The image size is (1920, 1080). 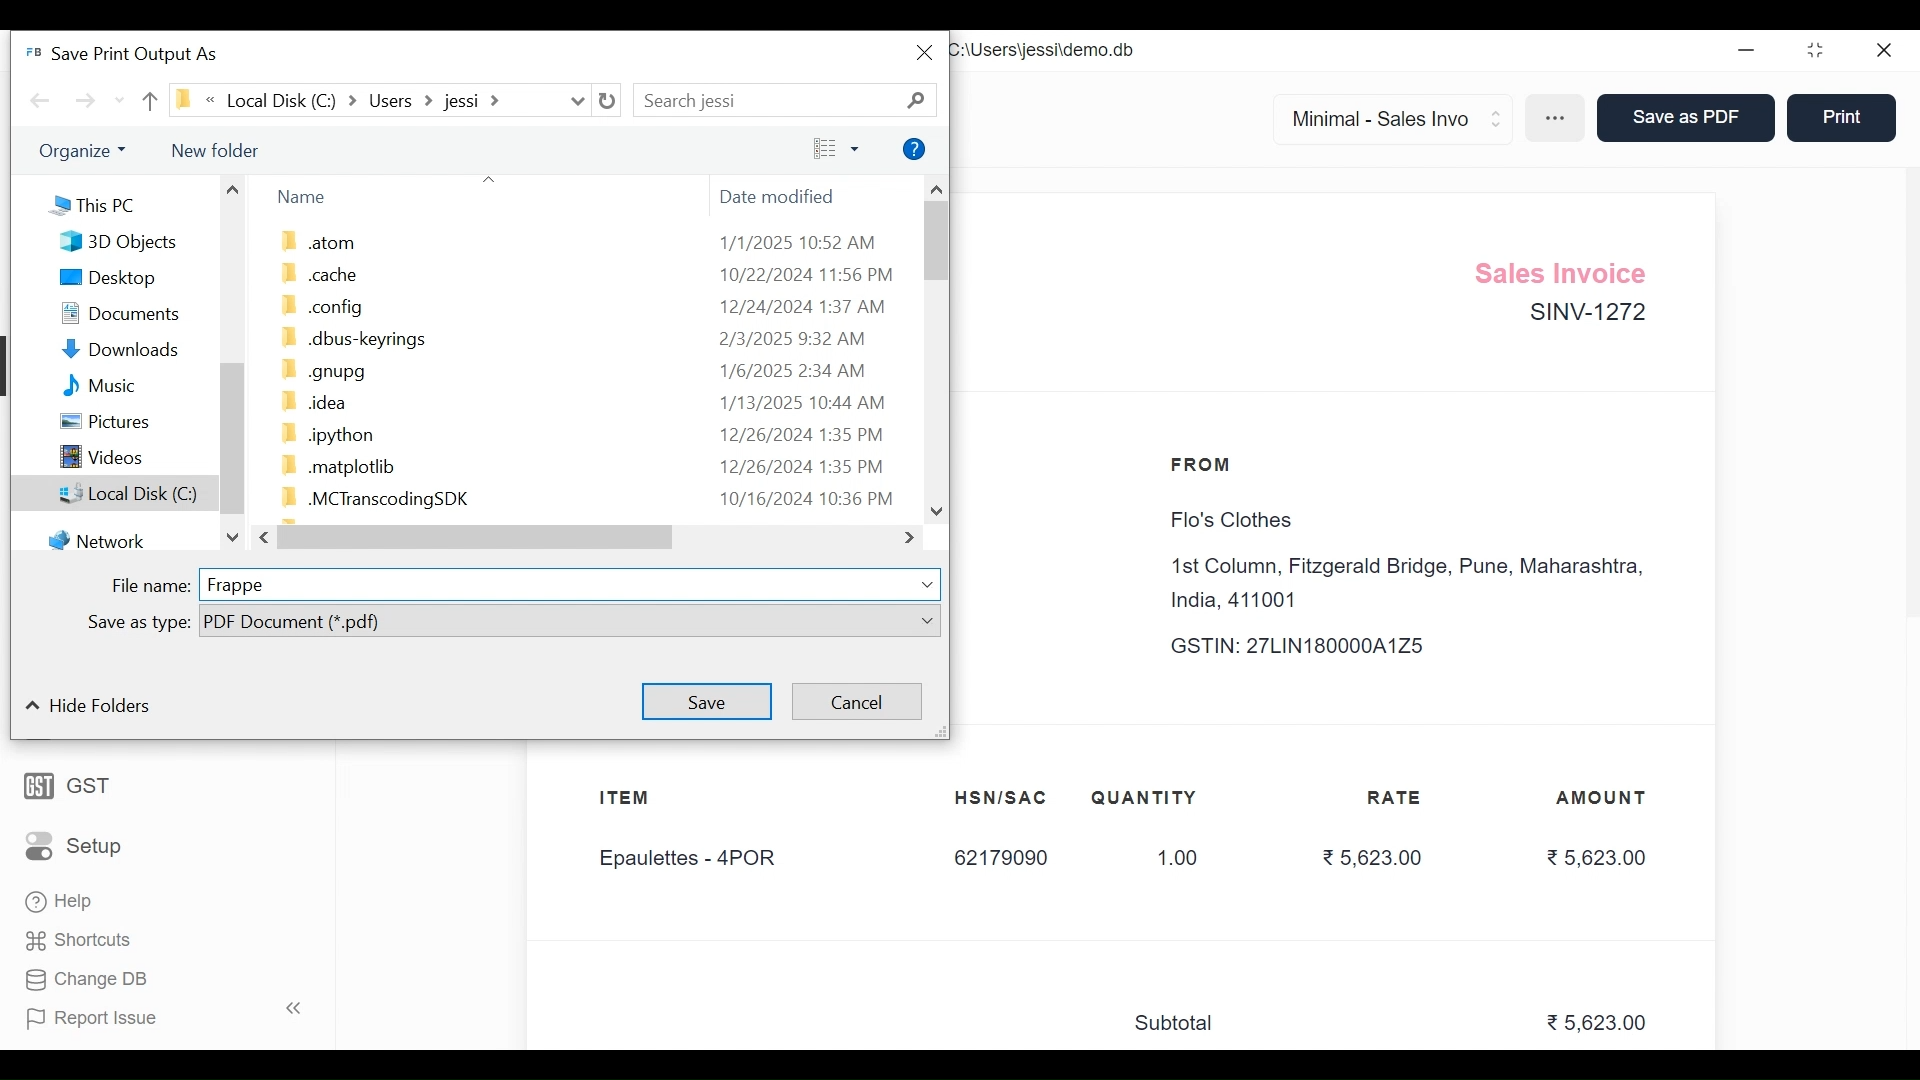 I want to click on Date modified, so click(x=783, y=200).